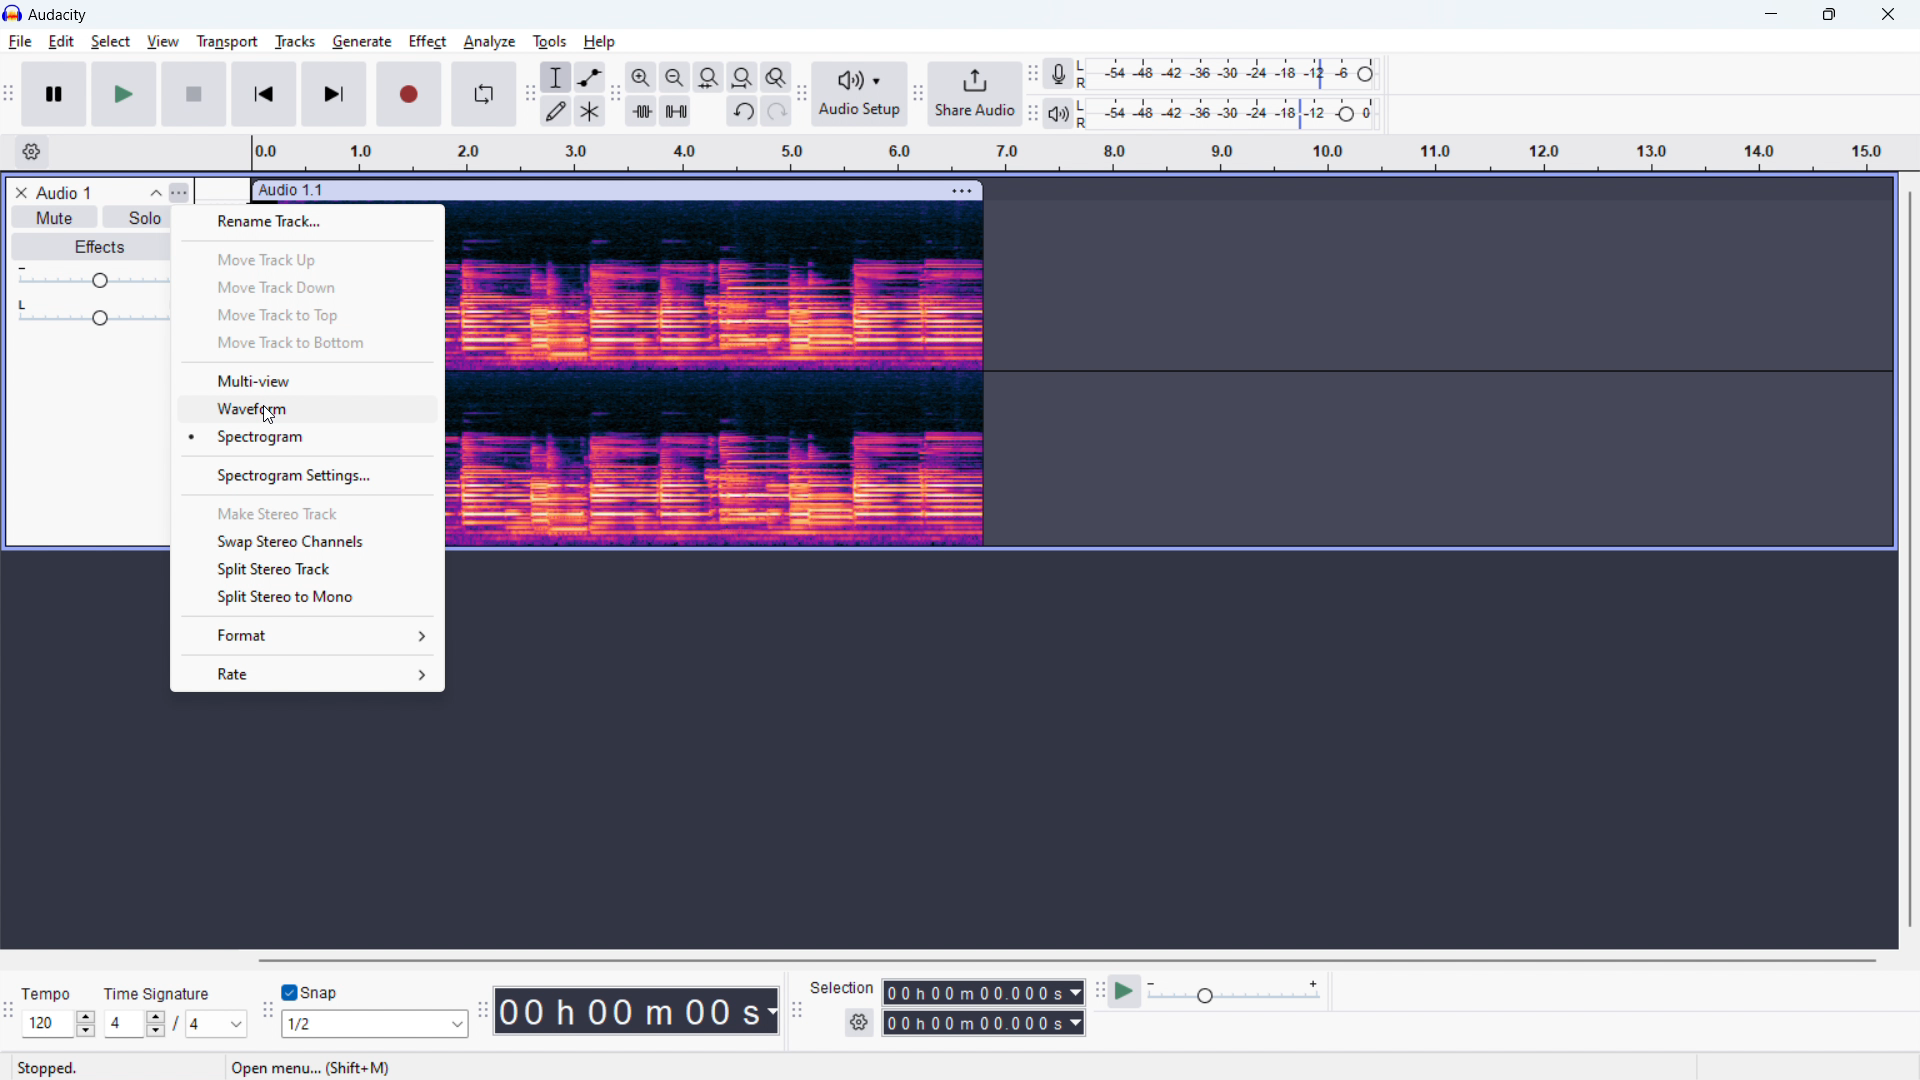 Image resolution: width=1920 pixels, height=1080 pixels. I want to click on audio setup, so click(859, 94).